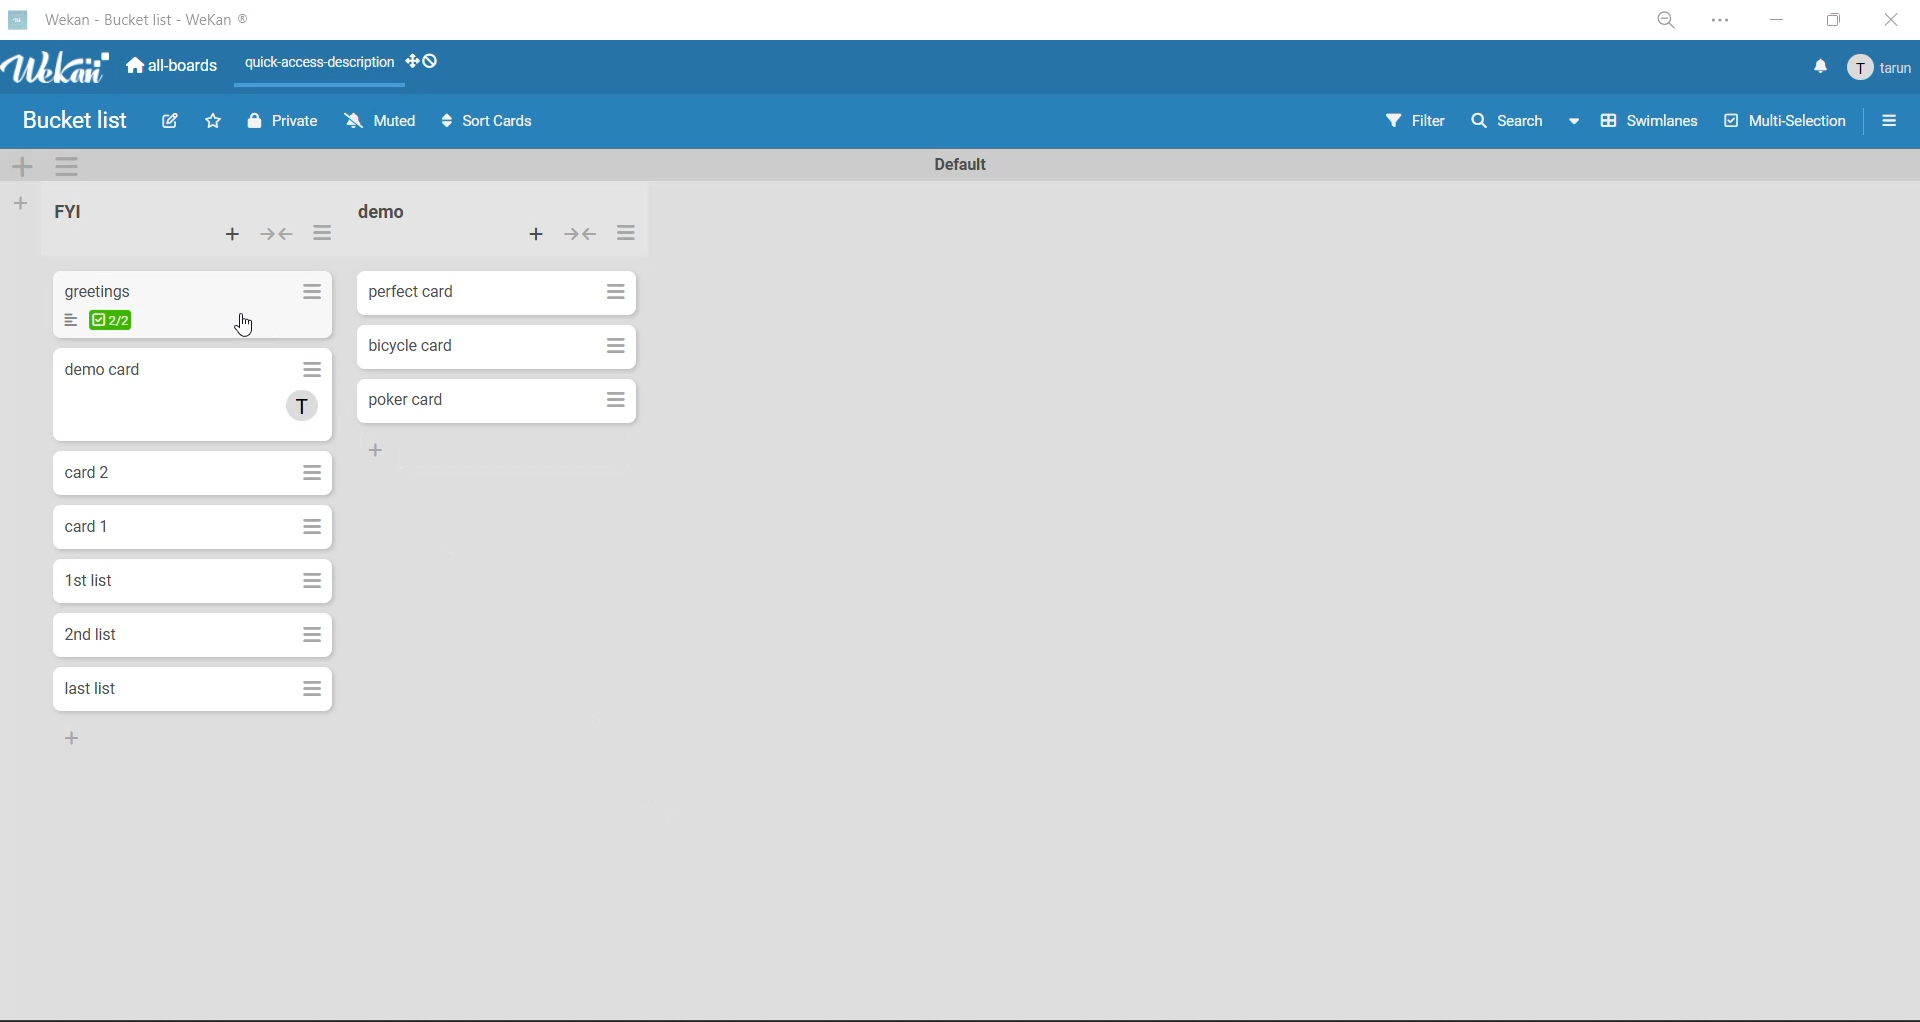 The height and width of the screenshot is (1022, 1920). Describe the element at coordinates (625, 235) in the screenshot. I see `list actions` at that location.